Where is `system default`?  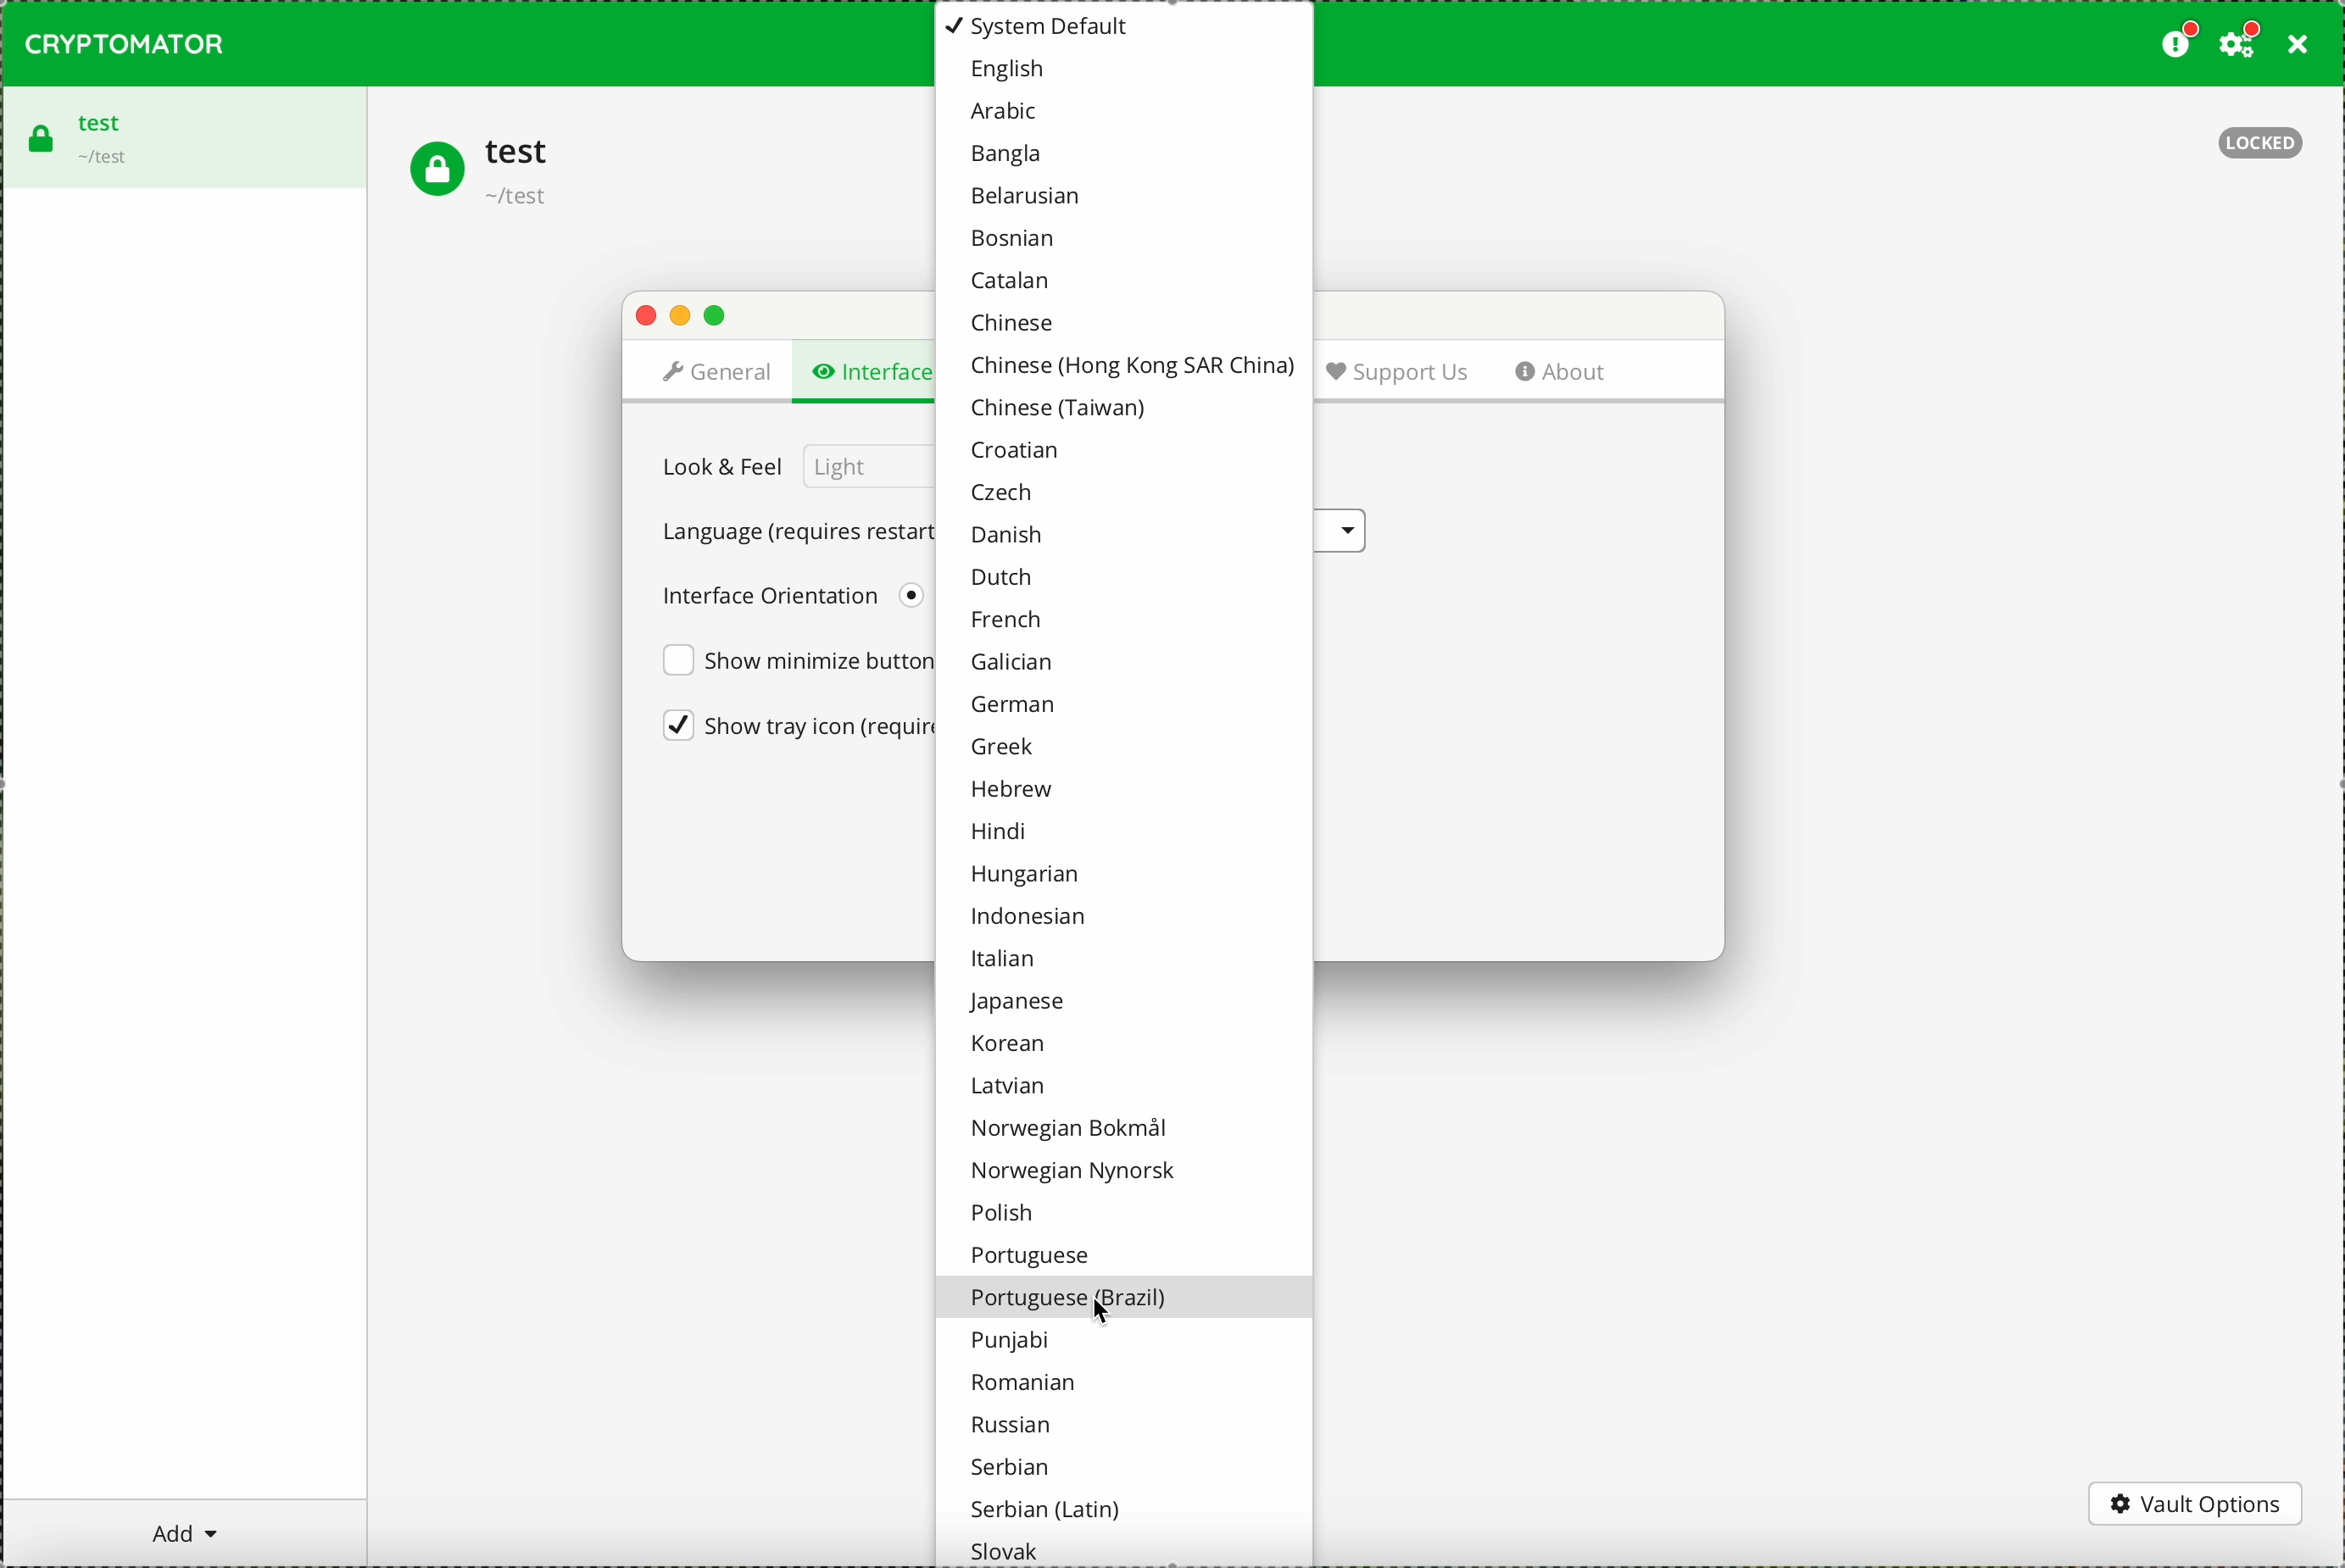
system default is located at coordinates (1052, 27).